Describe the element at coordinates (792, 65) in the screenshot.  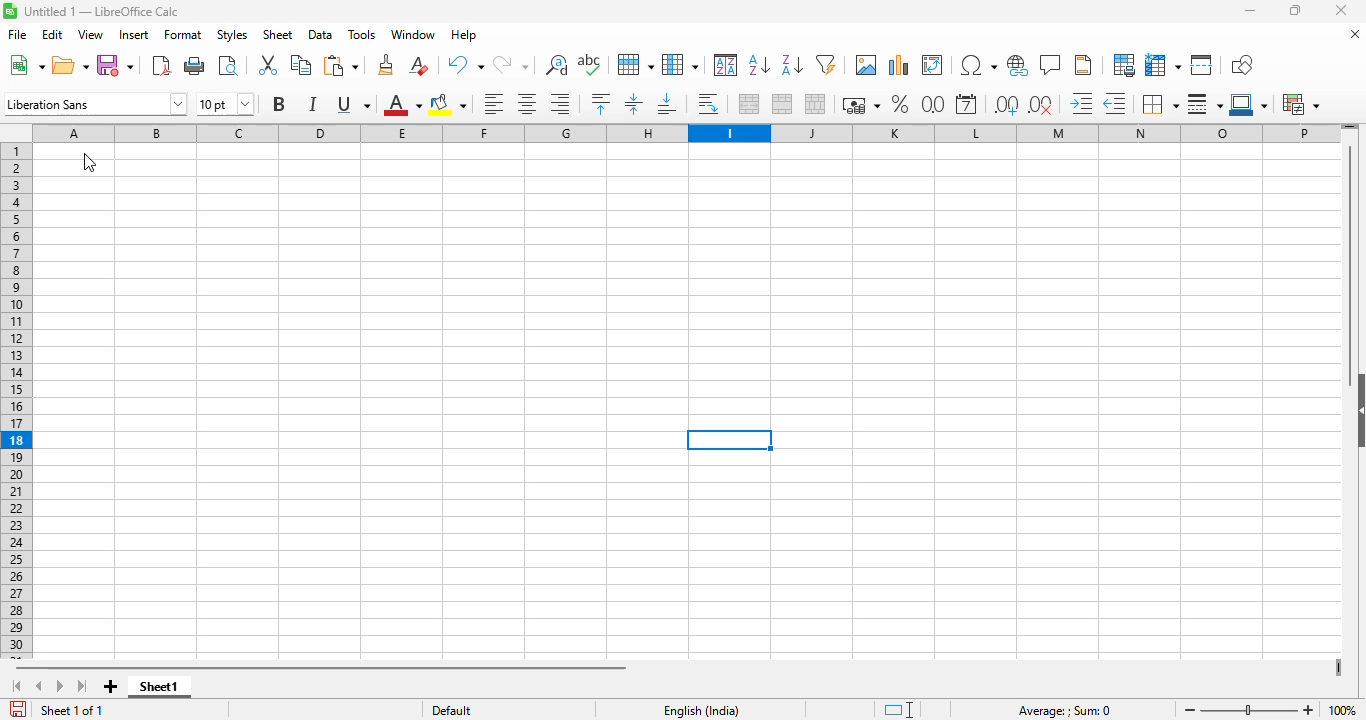
I see `sort descending` at that location.